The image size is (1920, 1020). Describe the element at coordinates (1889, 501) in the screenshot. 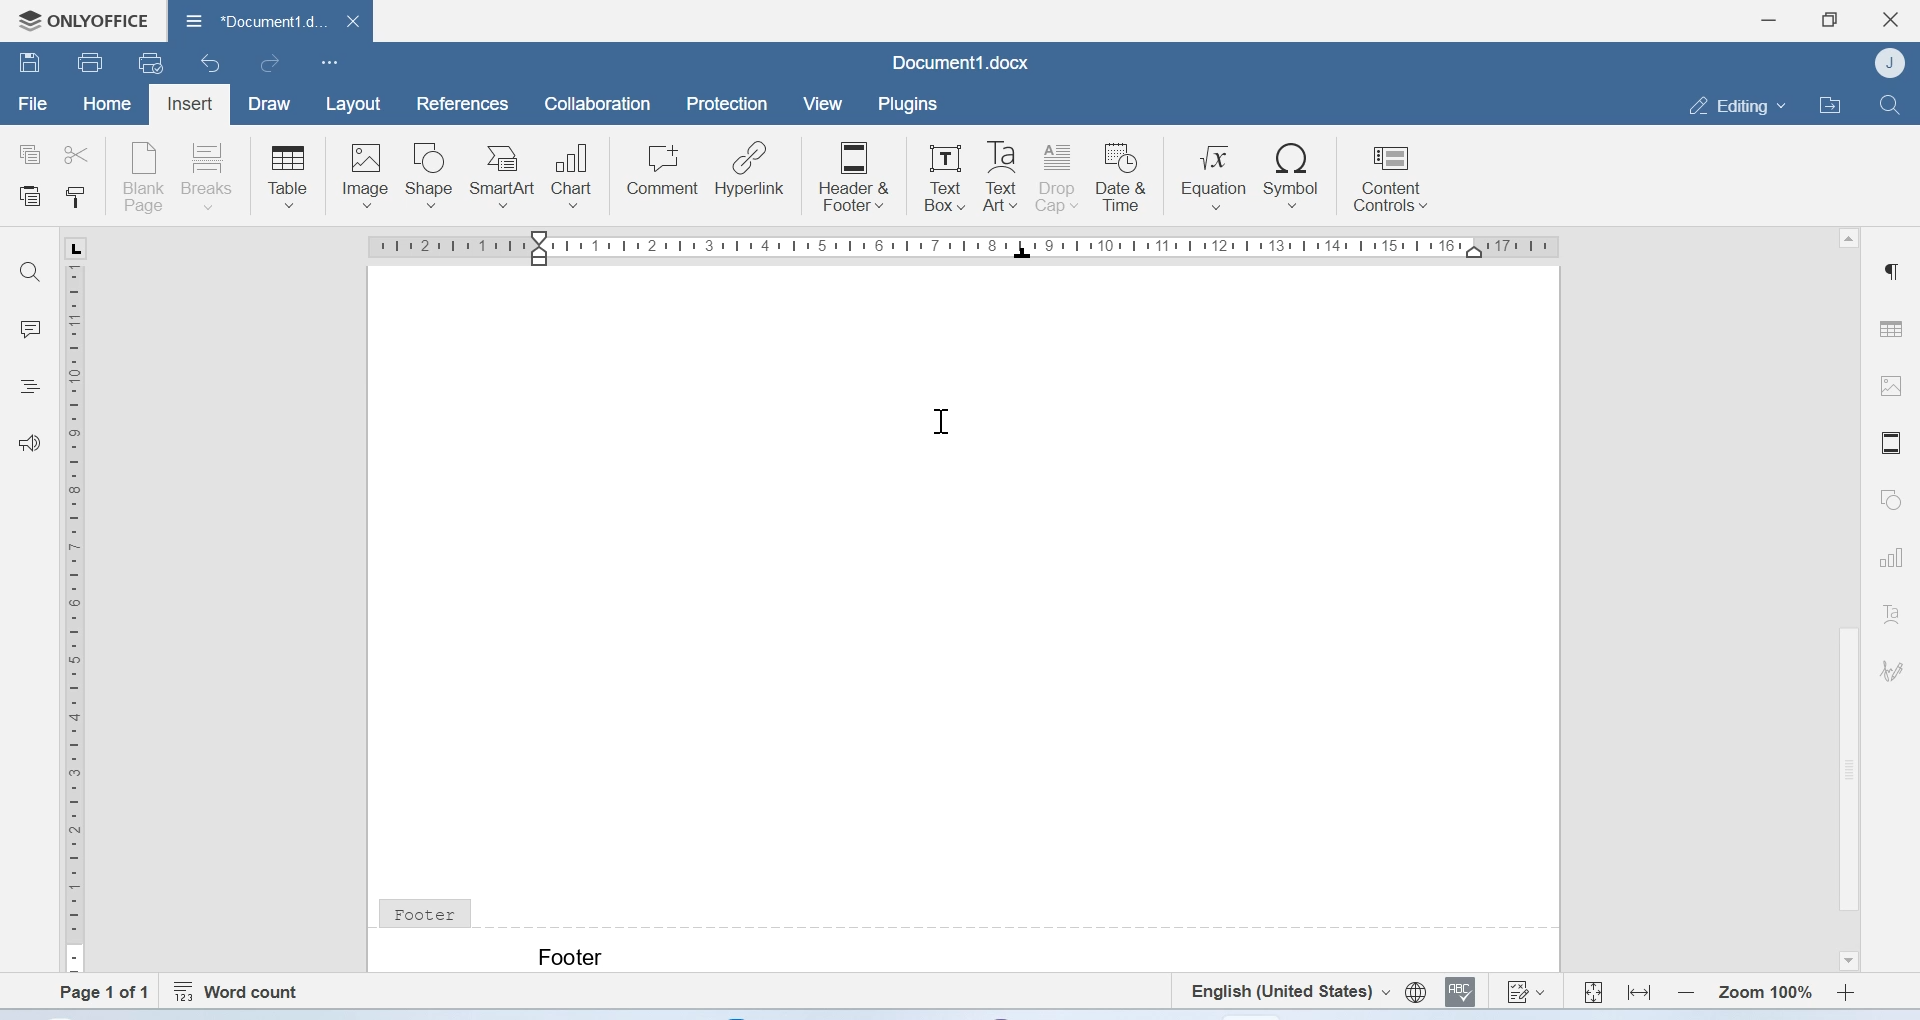

I see `Shapes` at that location.